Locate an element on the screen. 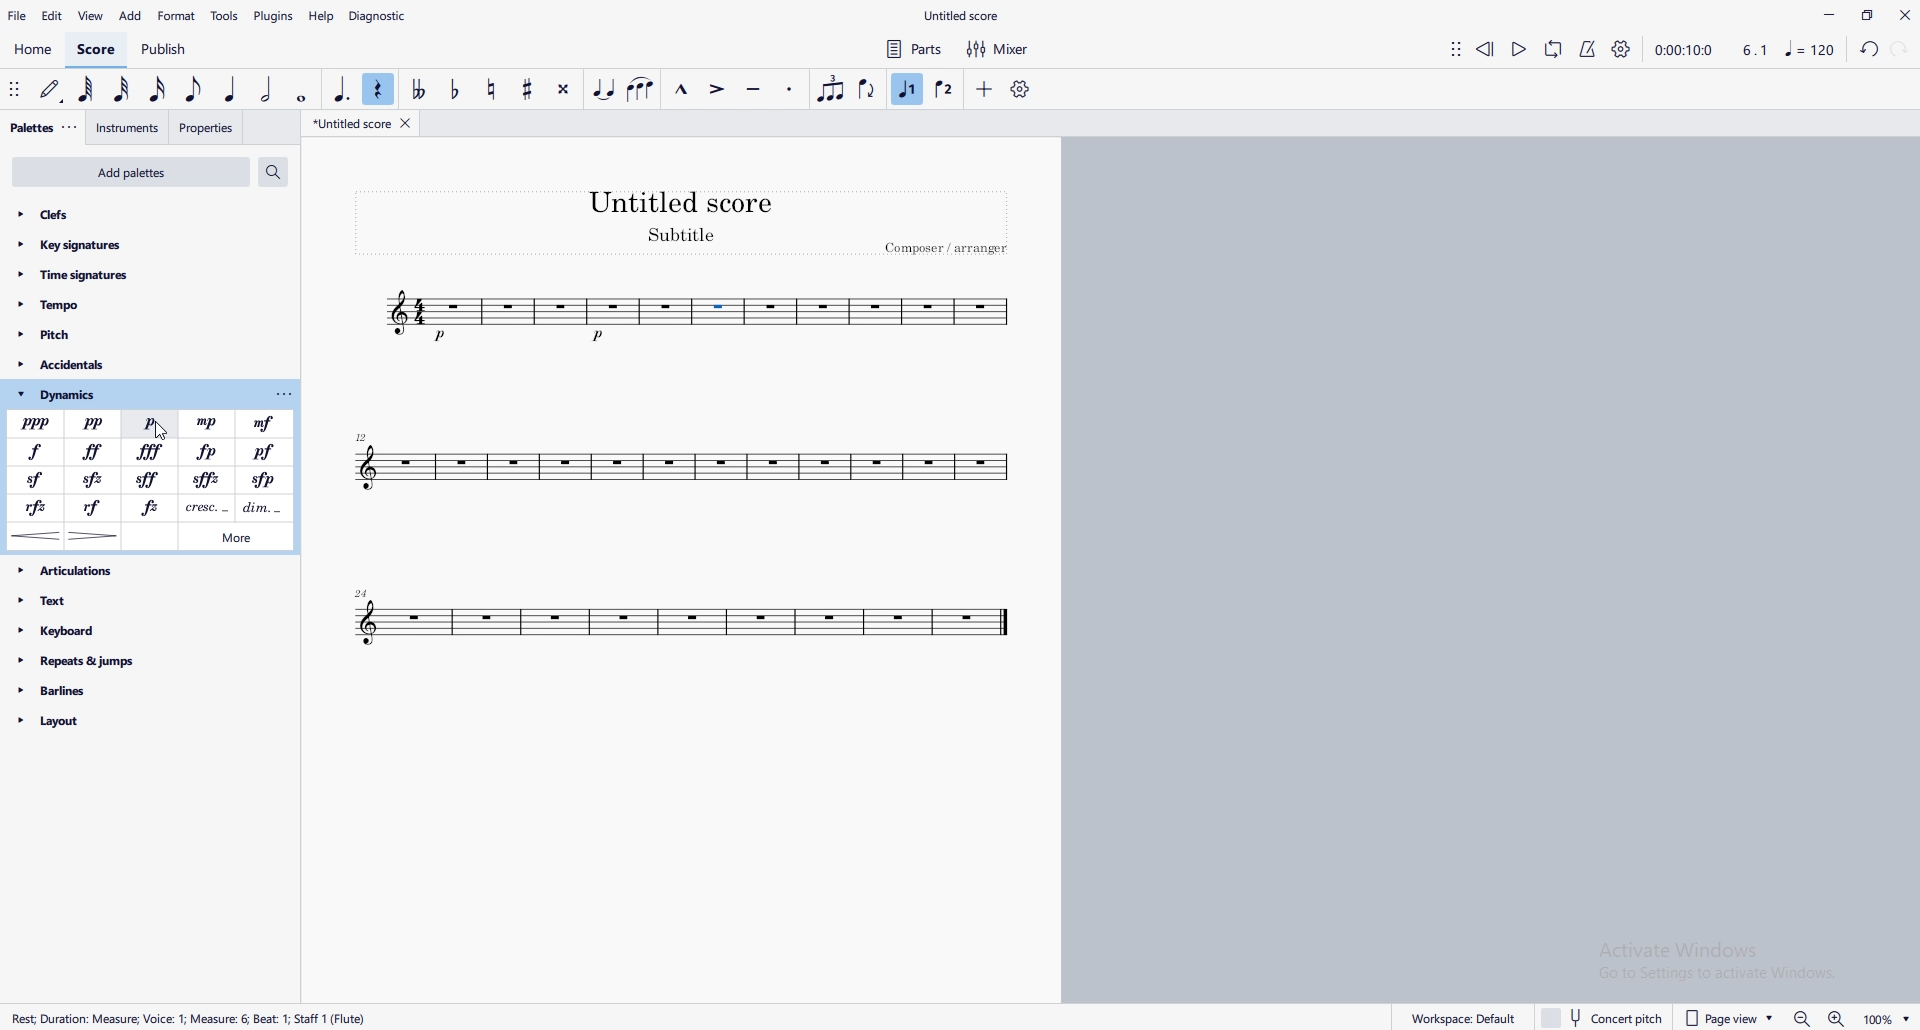 The image size is (1920, 1030). customize toolbar is located at coordinates (1020, 88).